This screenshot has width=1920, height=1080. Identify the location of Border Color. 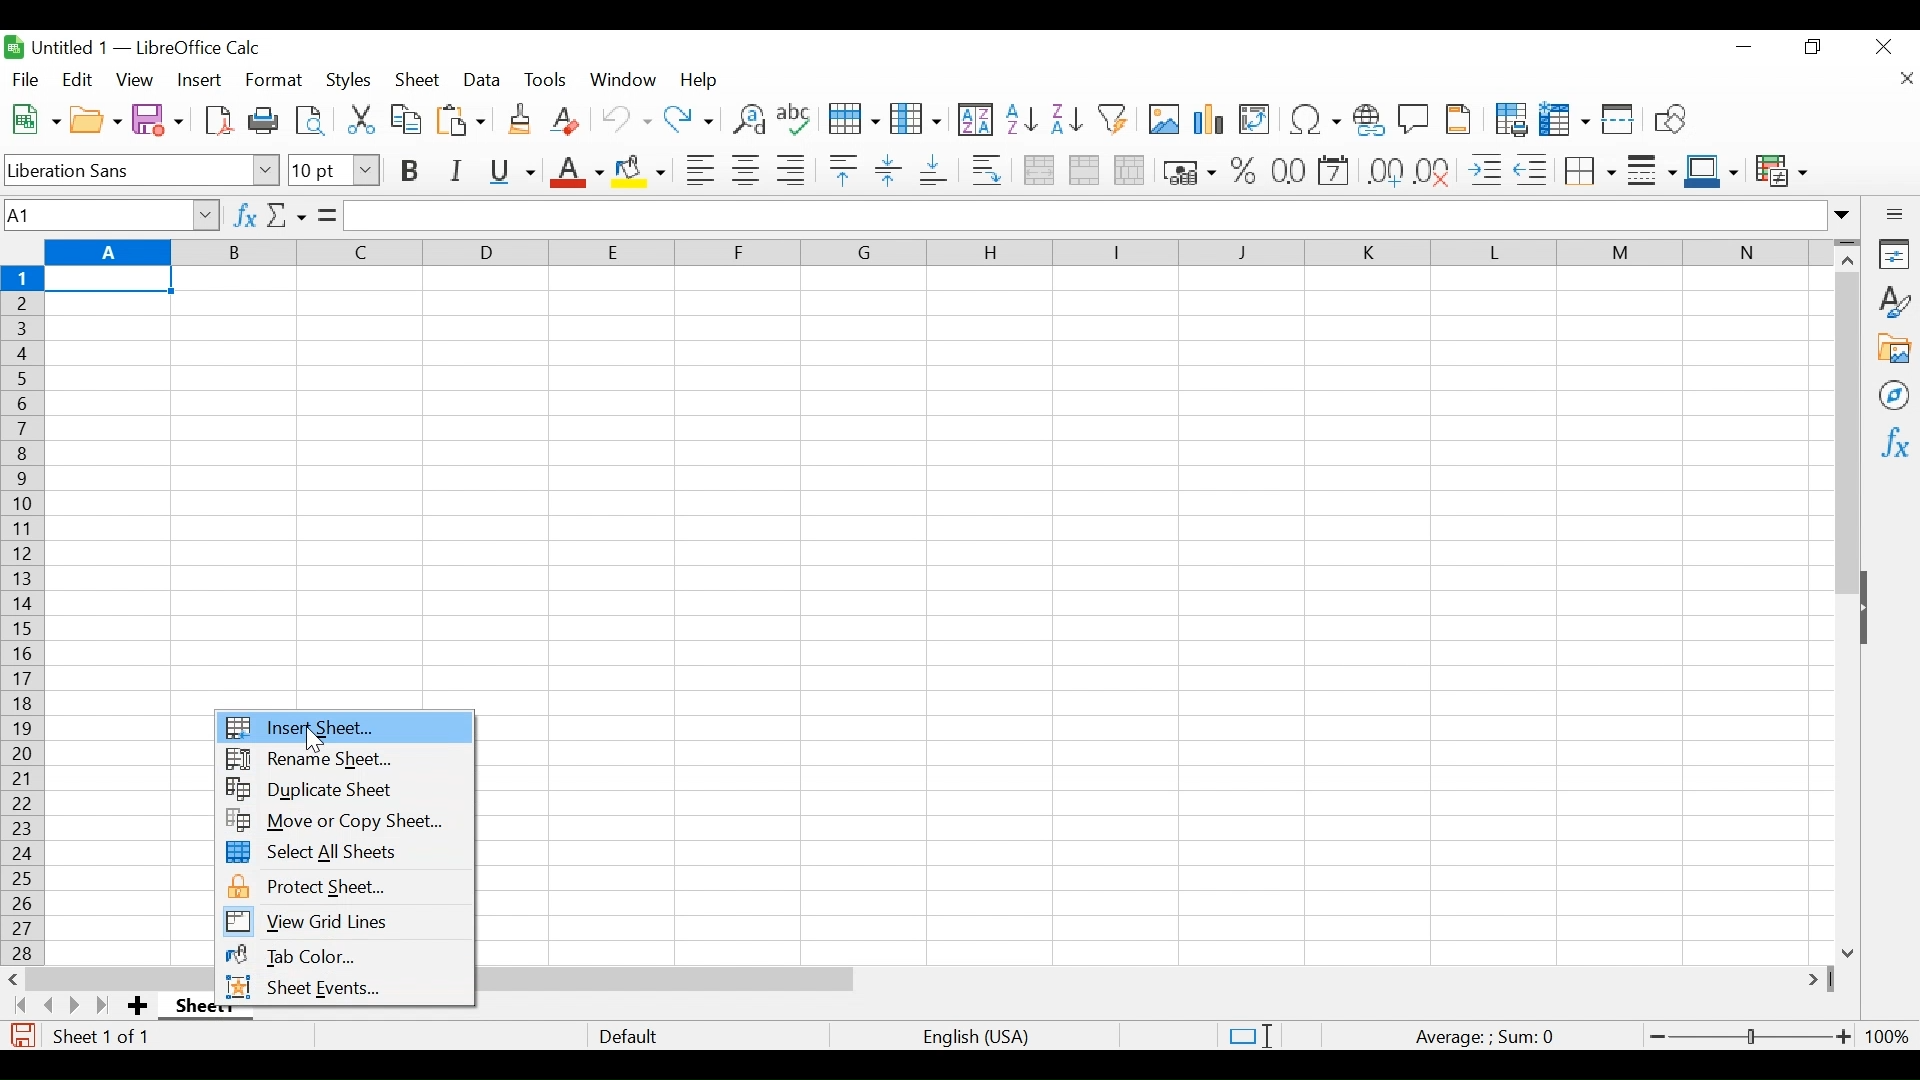
(1712, 172).